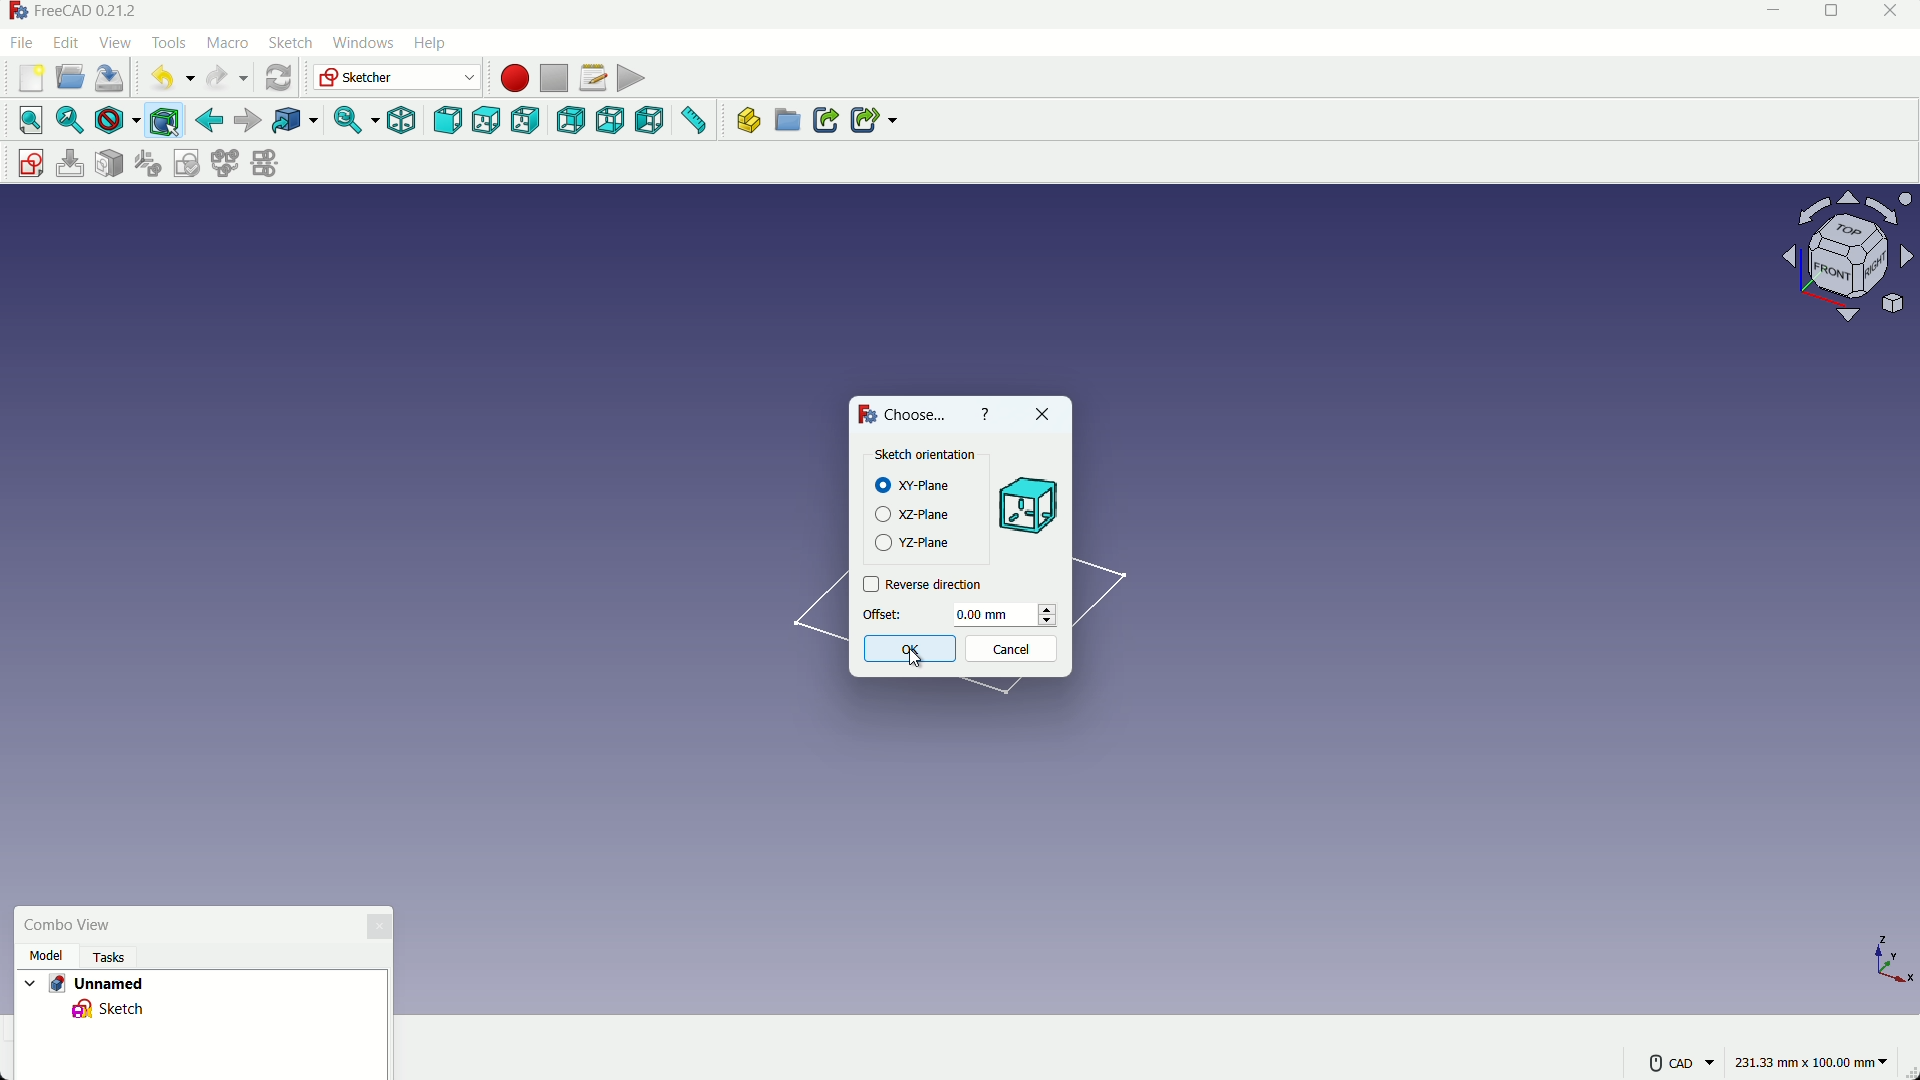 This screenshot has height=1080, width=1920. What do you see at coordinates (281, 77) in the screenshot?
I see `refresh` at bounding box center [281, 77].